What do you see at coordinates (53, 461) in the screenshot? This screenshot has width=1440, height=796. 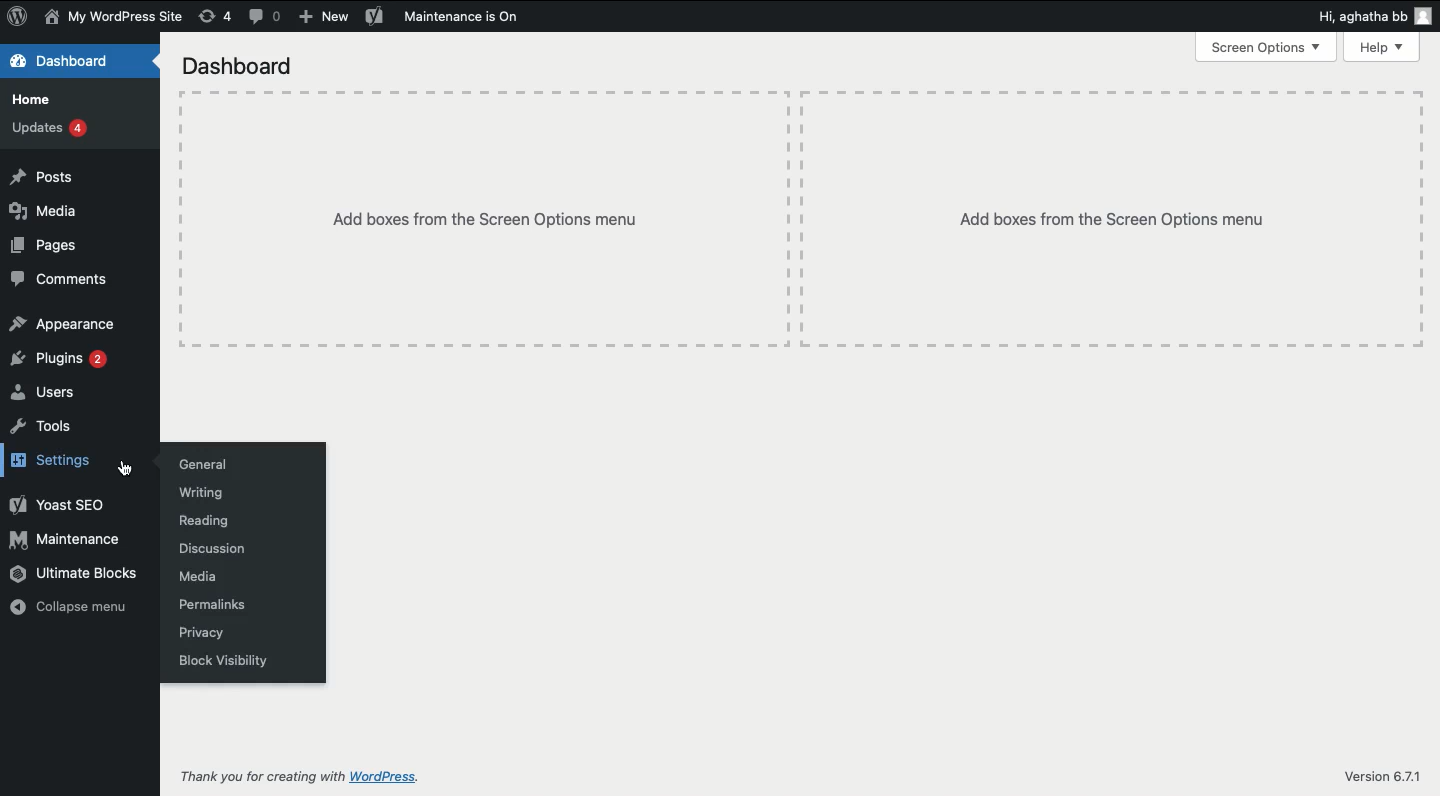 I see `settings` at bounding box center [53, 461].